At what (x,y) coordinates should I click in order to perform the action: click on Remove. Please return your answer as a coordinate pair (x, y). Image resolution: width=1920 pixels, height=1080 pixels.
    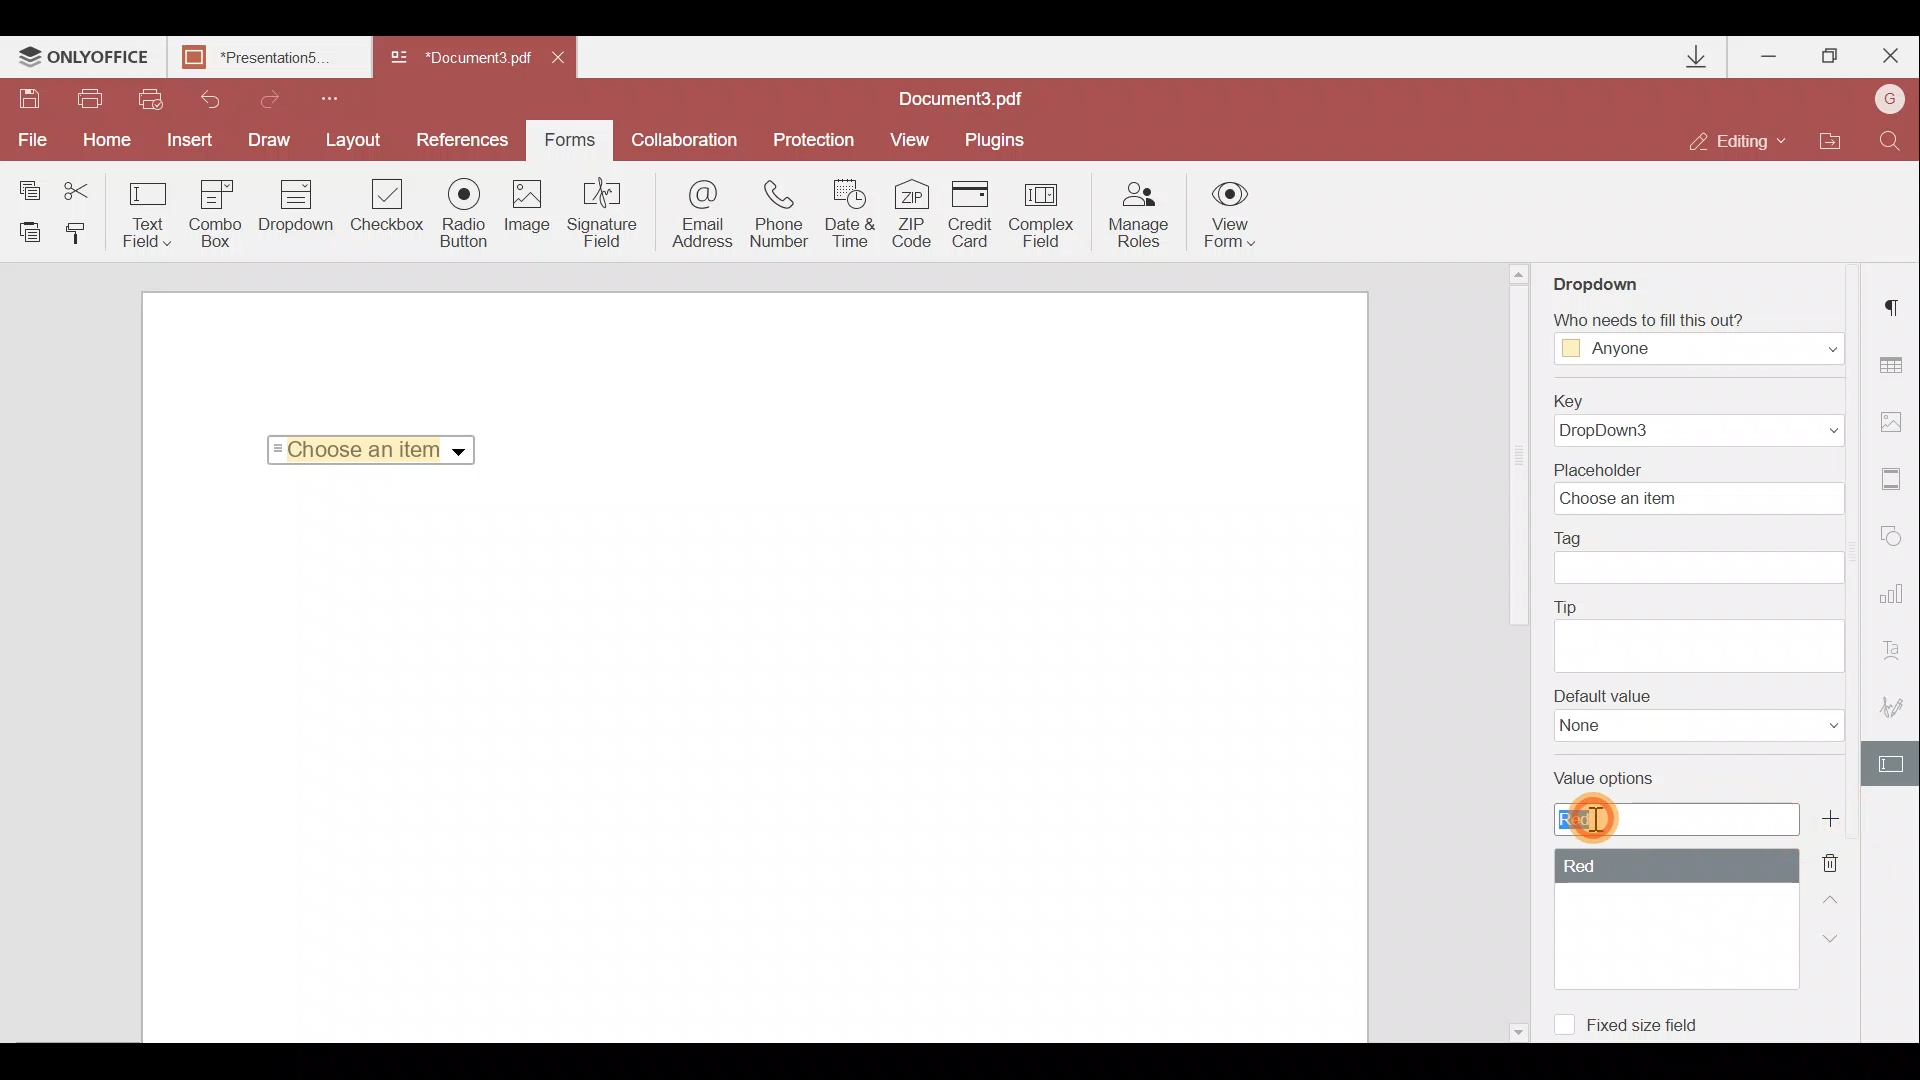
    Looking at the image, I should click on (1835, 857).